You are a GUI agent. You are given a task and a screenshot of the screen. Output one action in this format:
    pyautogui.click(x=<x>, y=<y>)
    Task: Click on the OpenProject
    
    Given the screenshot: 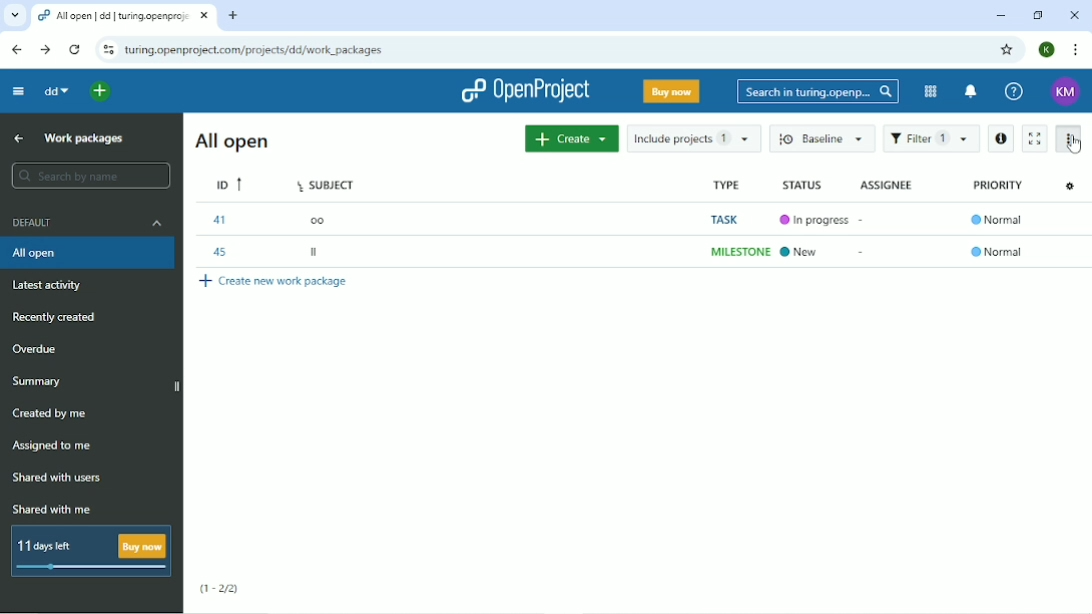 What is the action you would take?
    pyautogui.click(x=530, y=91)
    